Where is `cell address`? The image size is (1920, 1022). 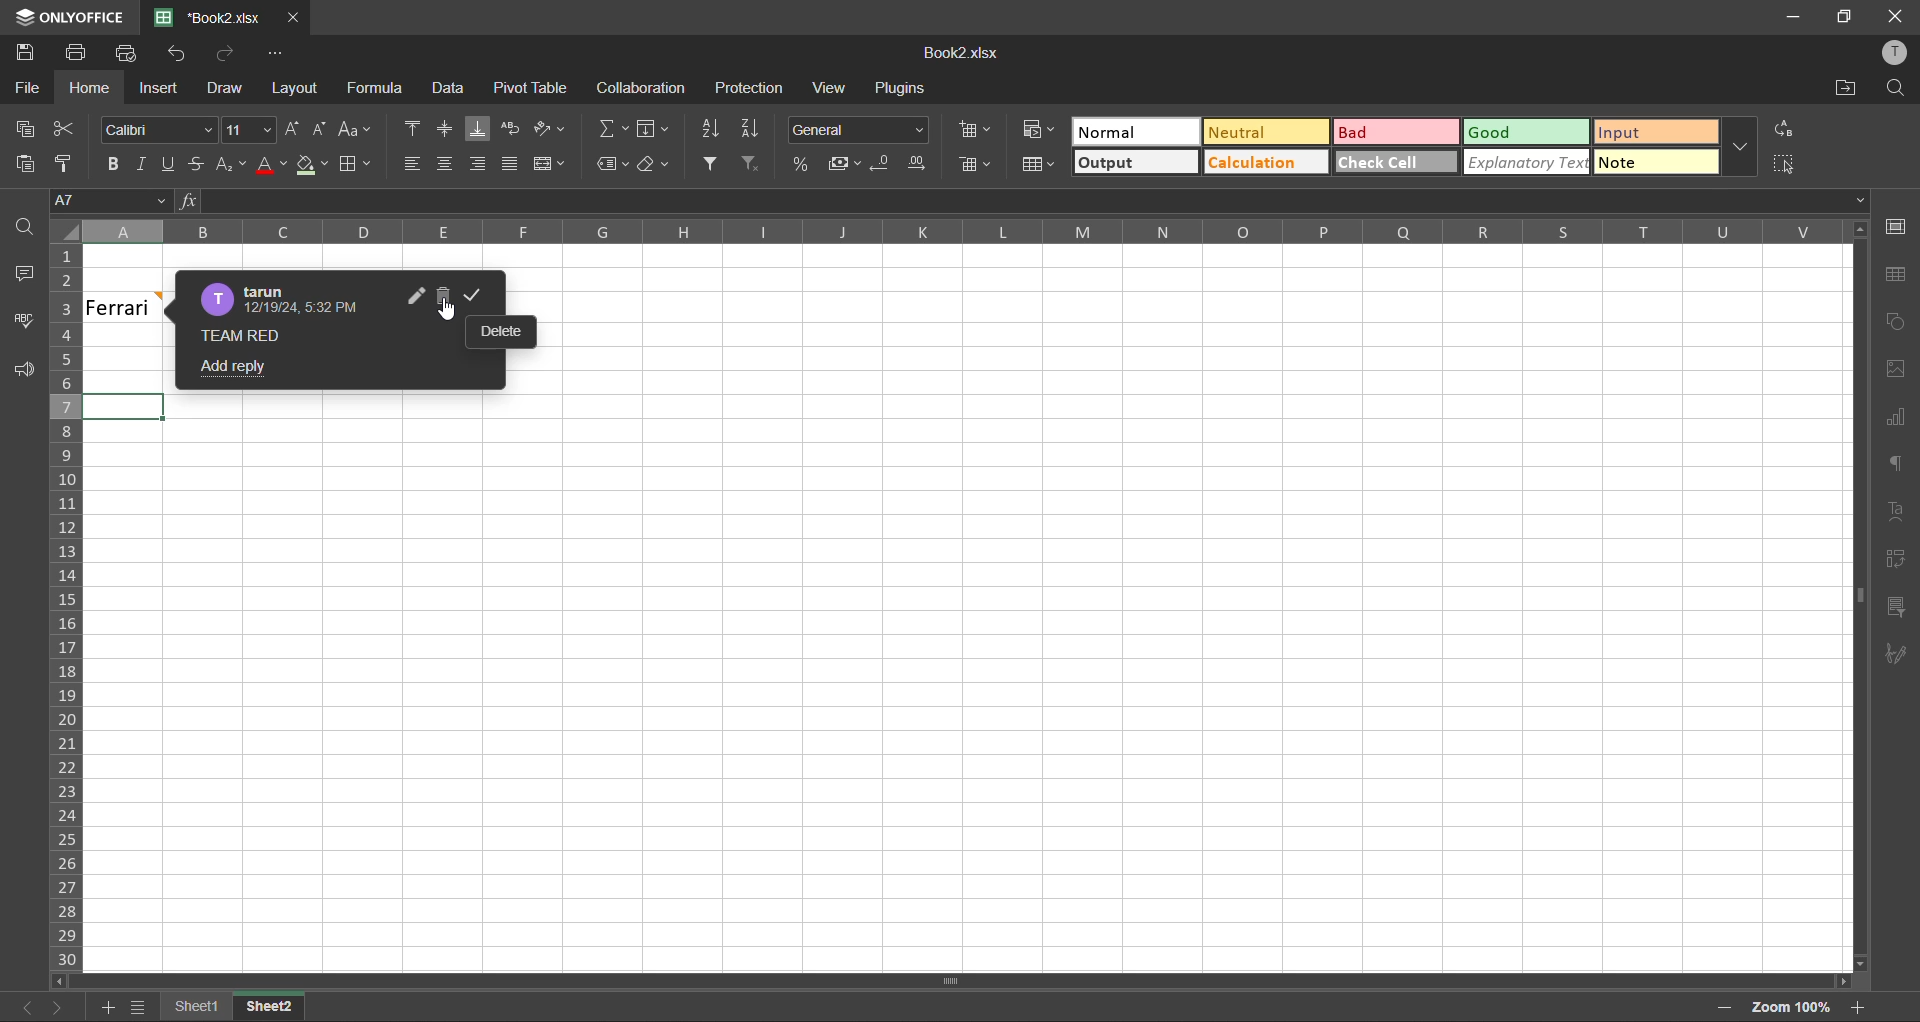 cell address is located at coordinates (109, 201).